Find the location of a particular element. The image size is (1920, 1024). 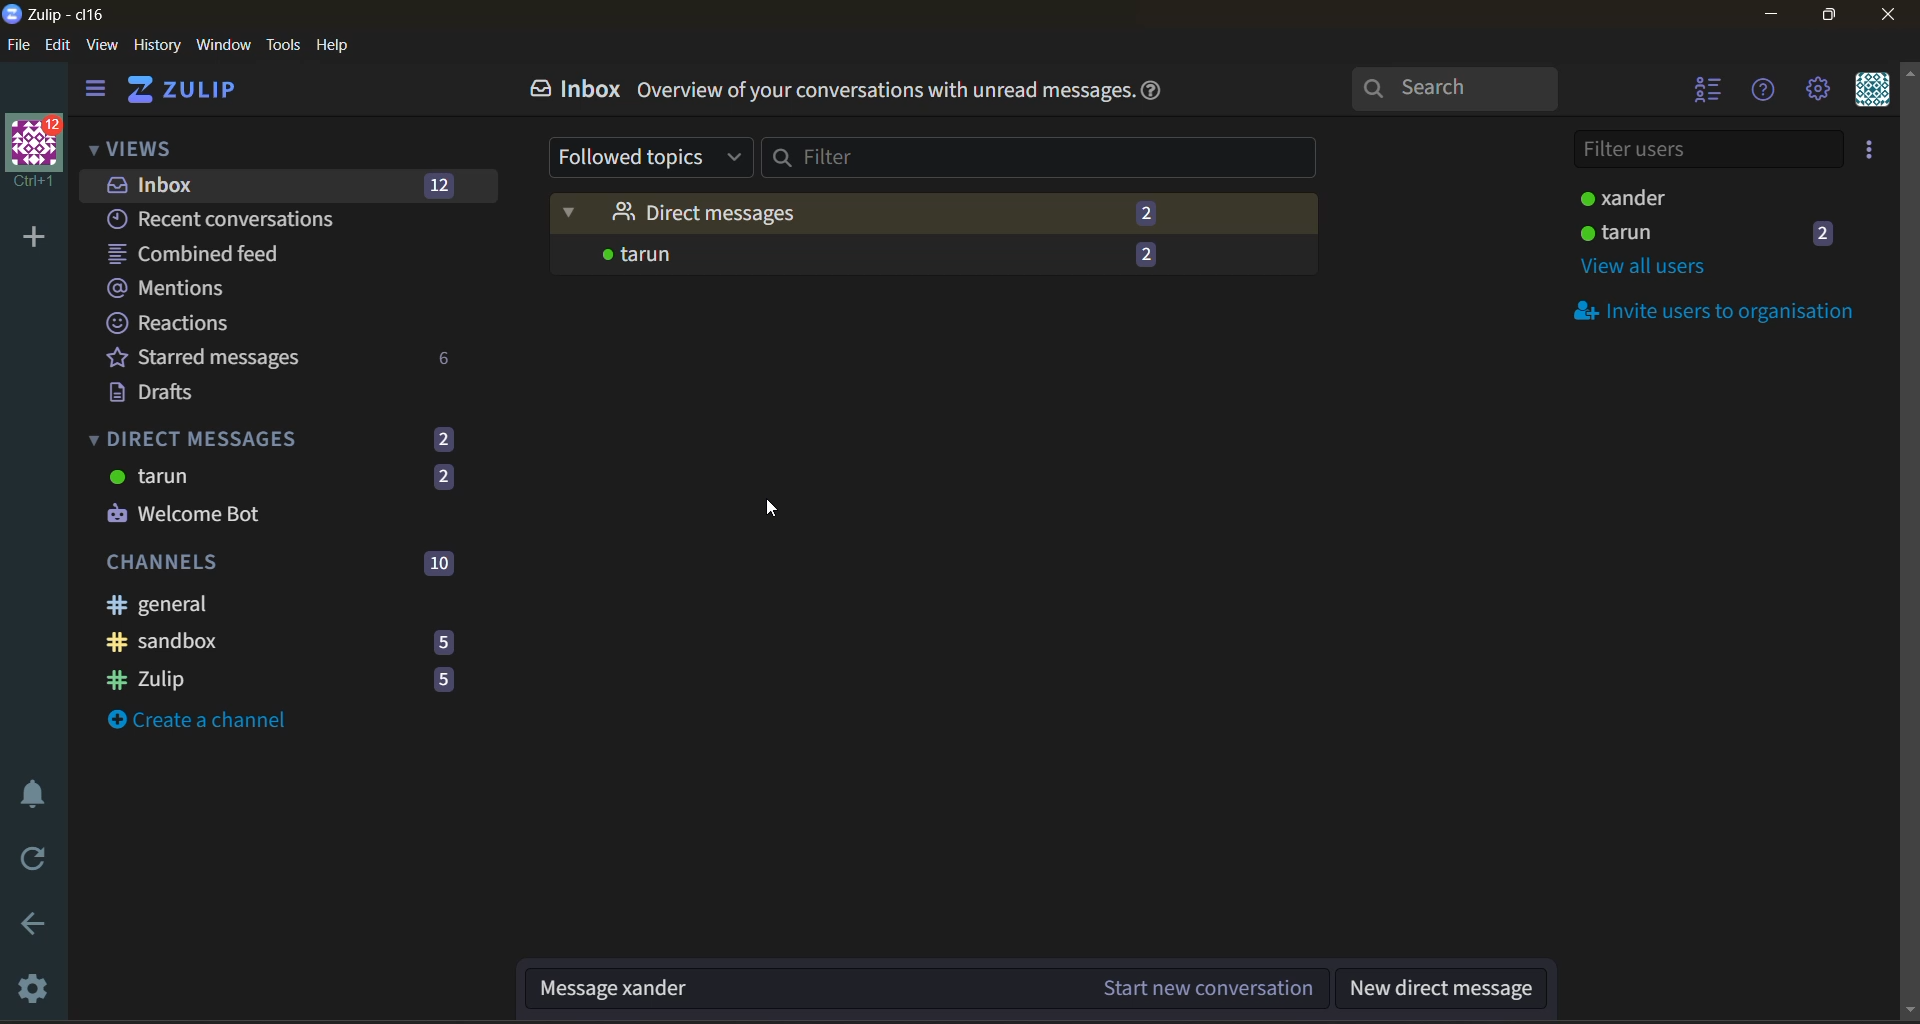

create a channel is located at coordinates (214, 726).